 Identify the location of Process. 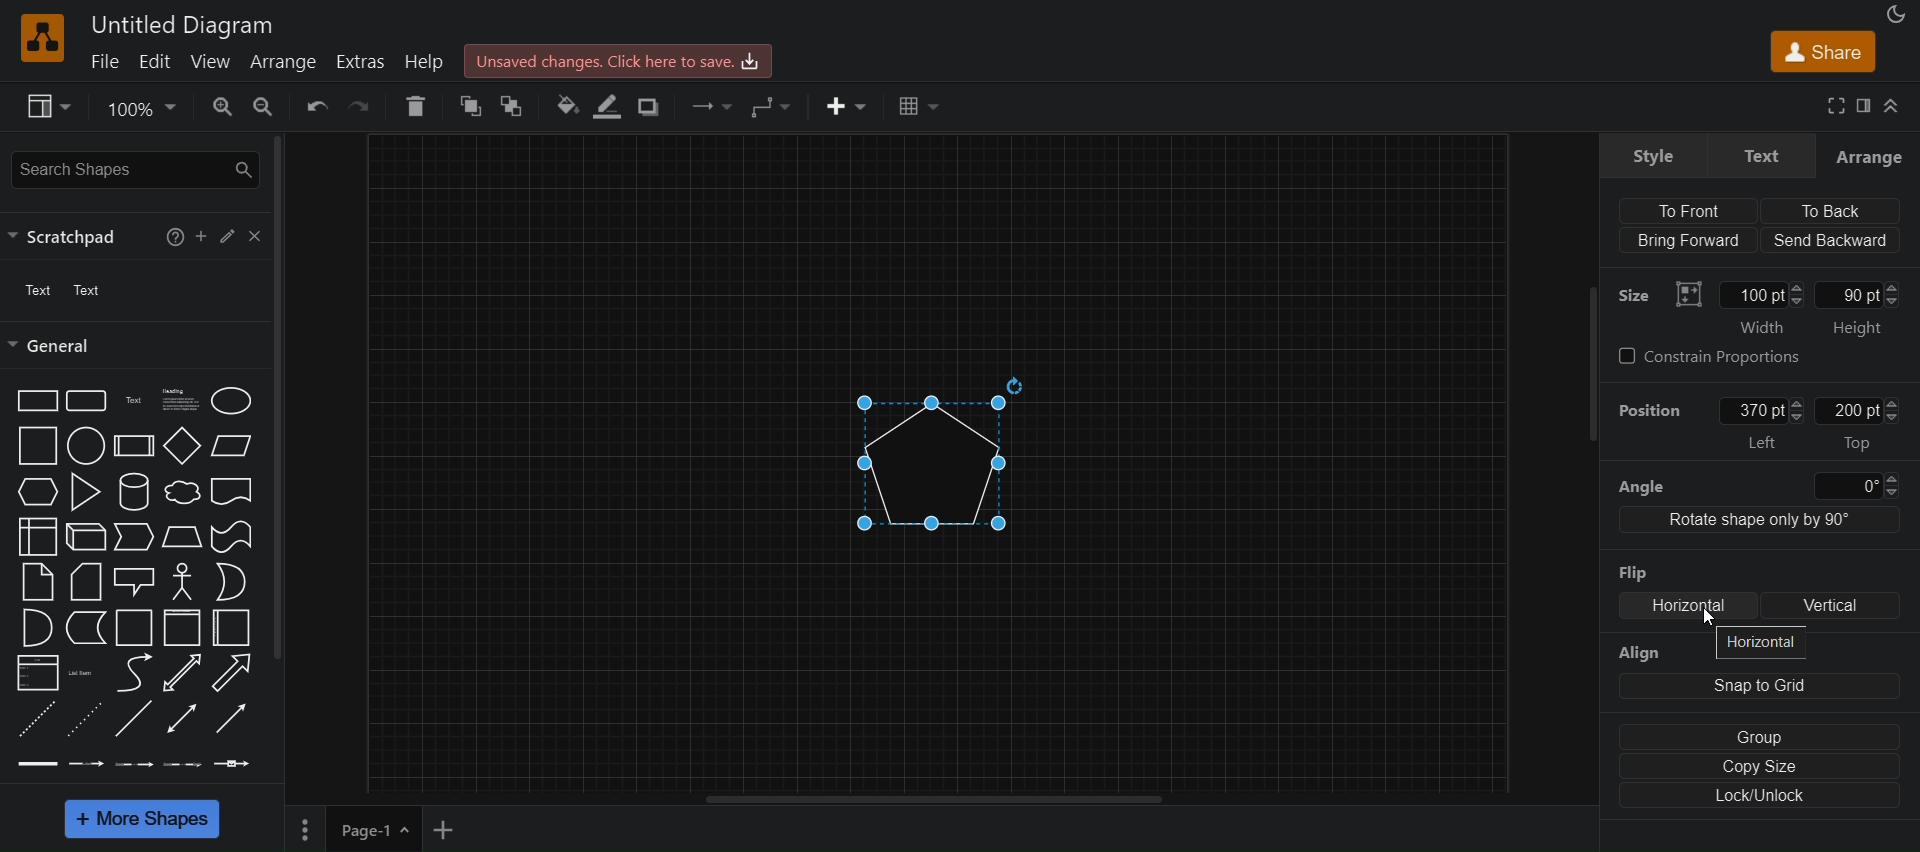
(134, 446).